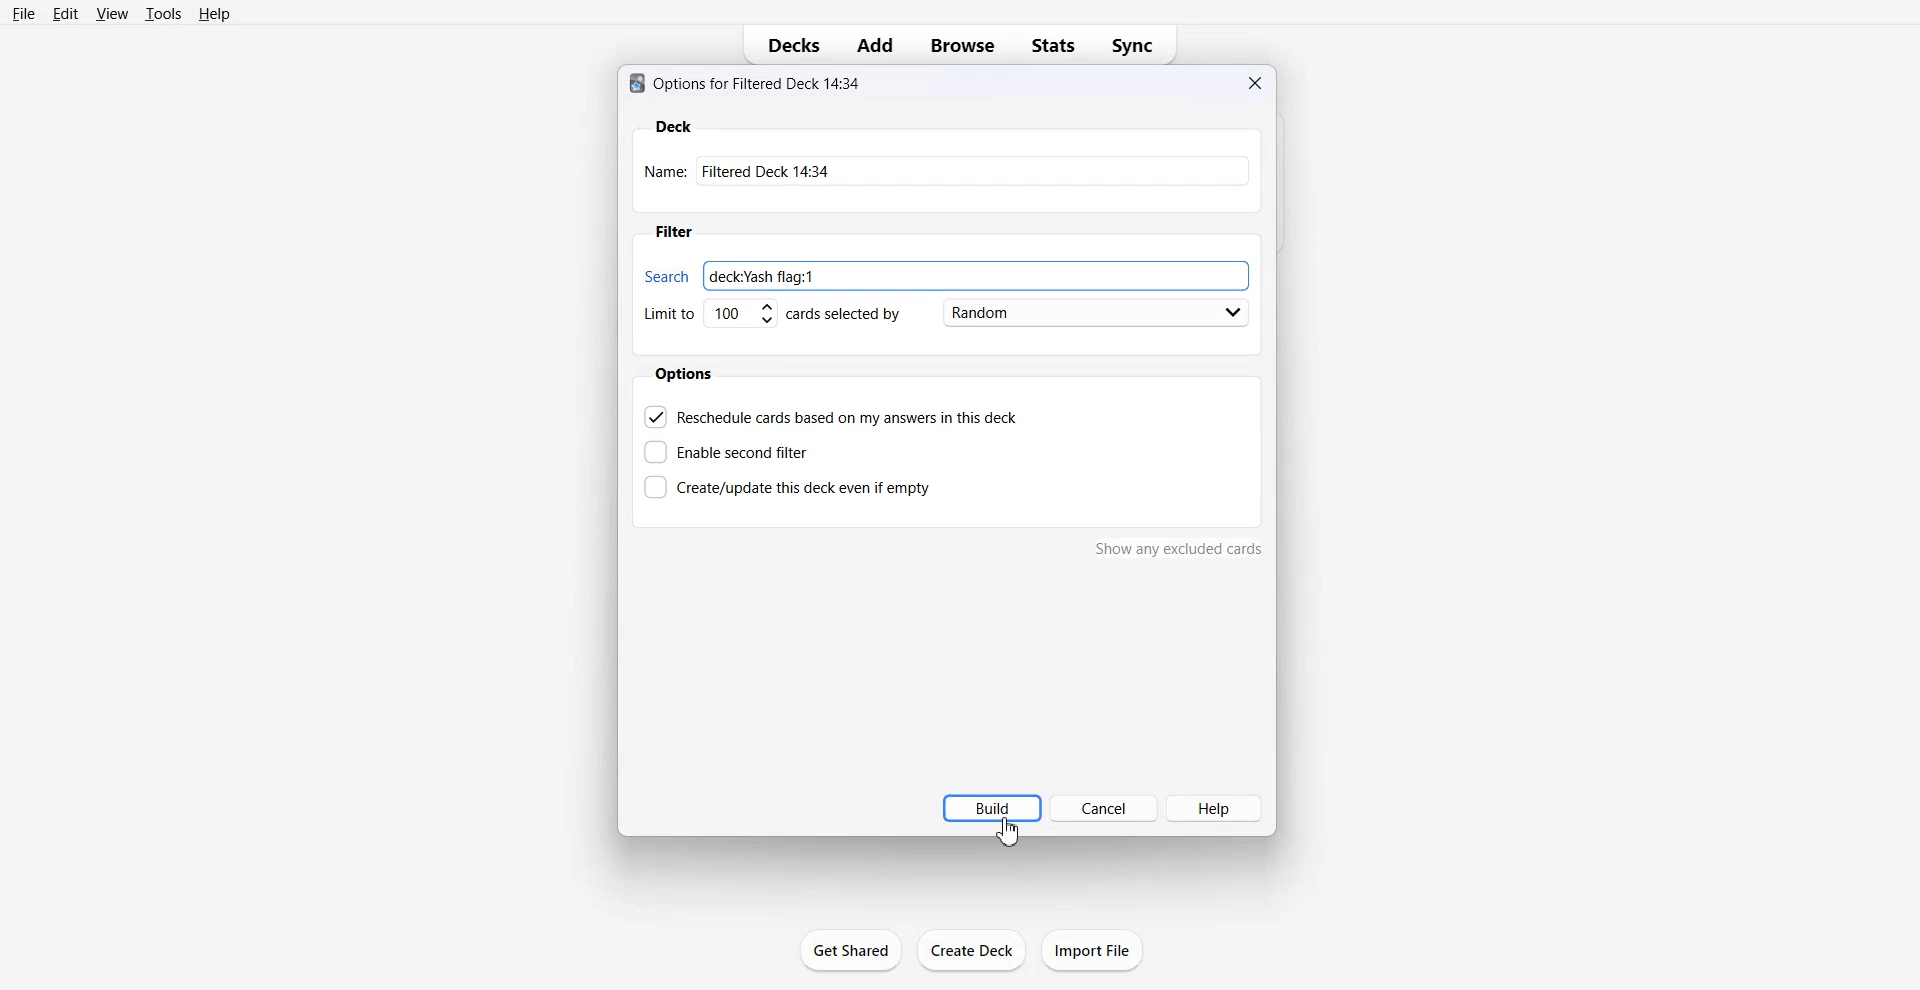  I want to click on Limit to value cards selected by, so click(775, 314).